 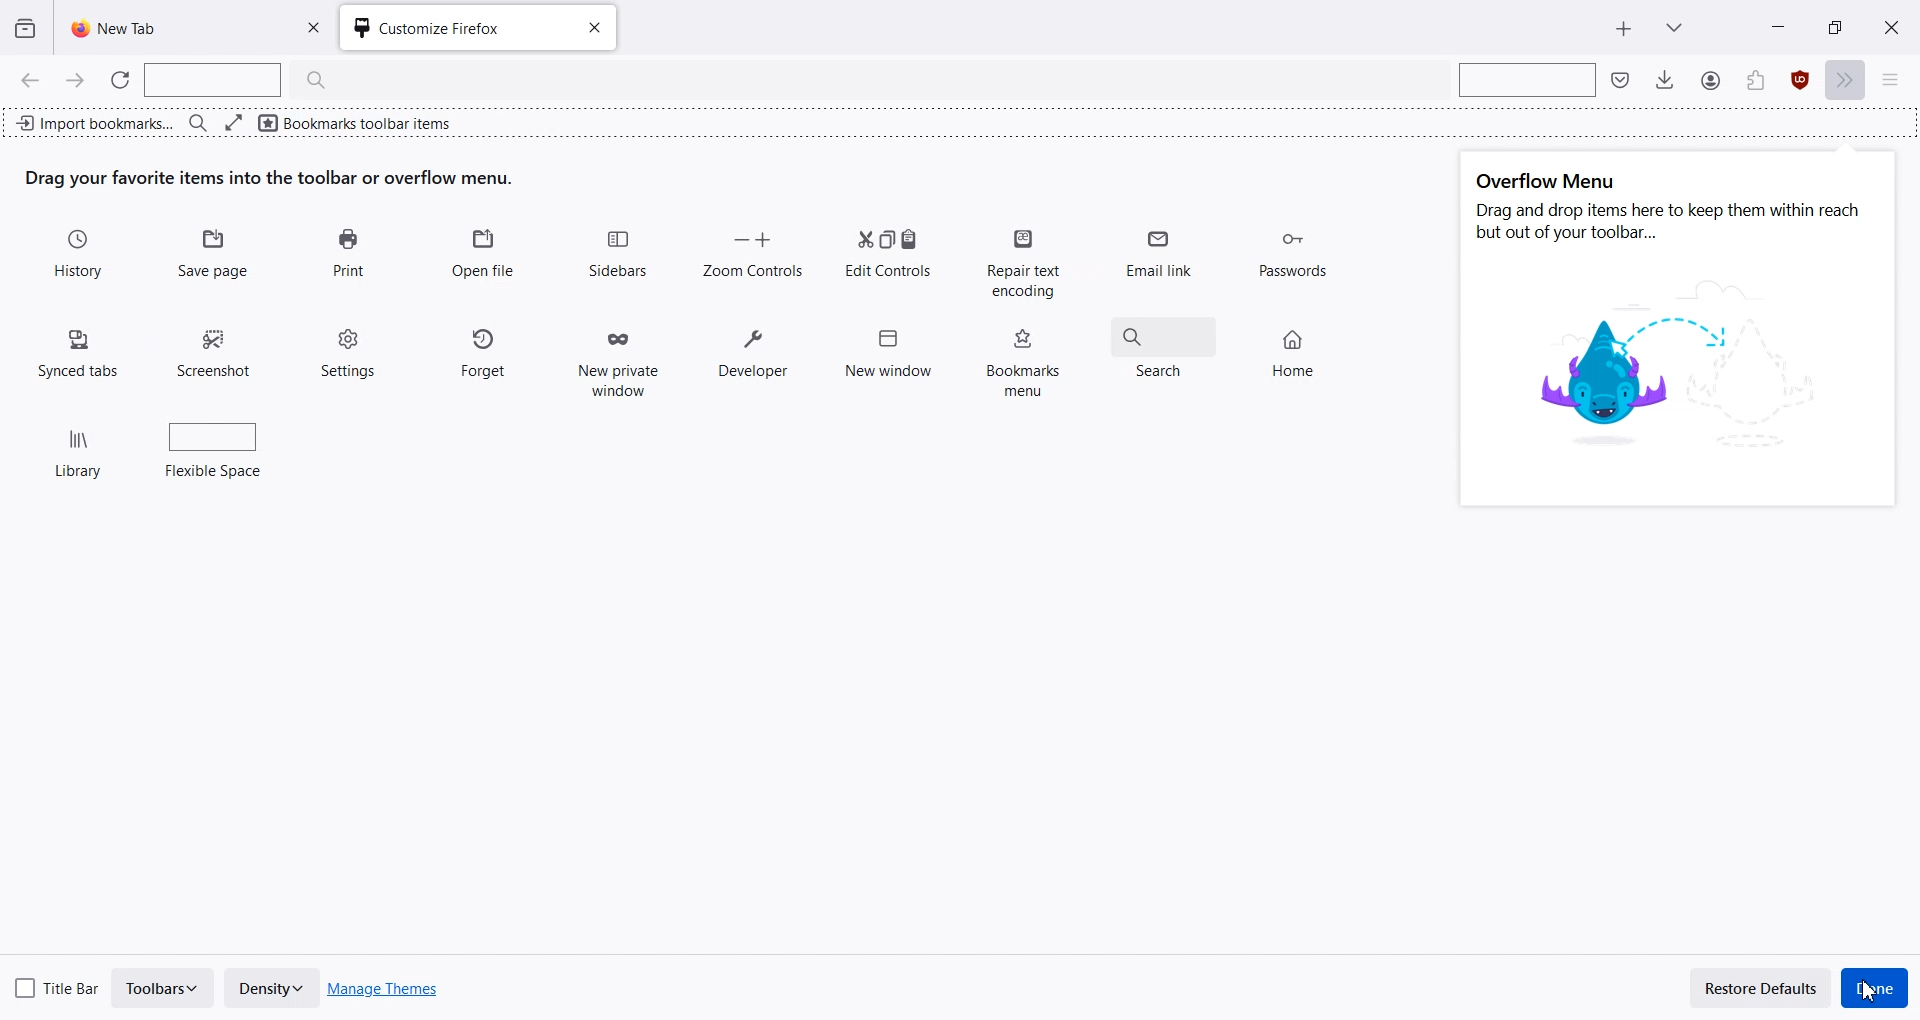 What do you see at coordinates (58, 985) in the screenshot?
I see `Title Bar` at bounding box center [58, 985].